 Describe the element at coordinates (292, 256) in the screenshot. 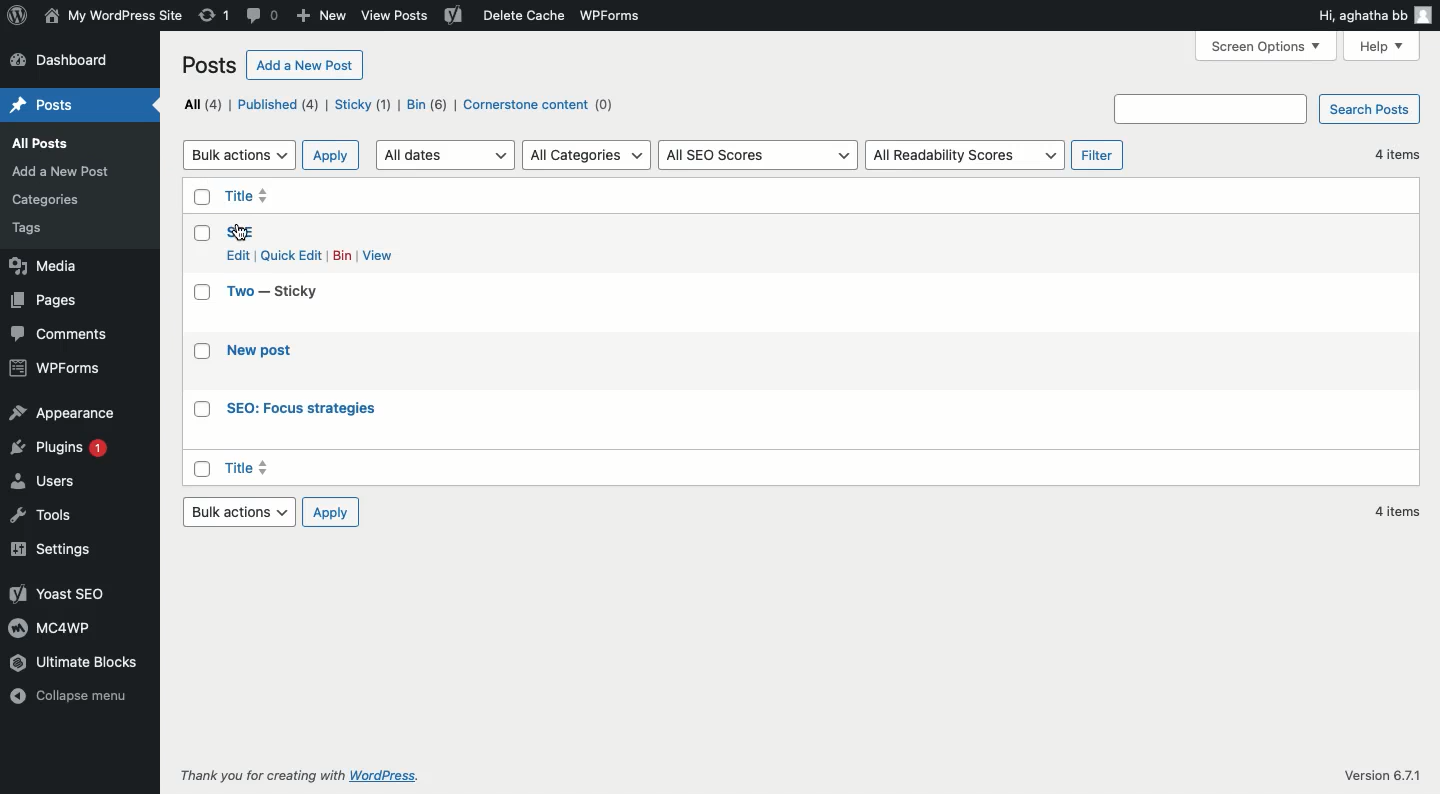

I see `Quick edit` at that location.